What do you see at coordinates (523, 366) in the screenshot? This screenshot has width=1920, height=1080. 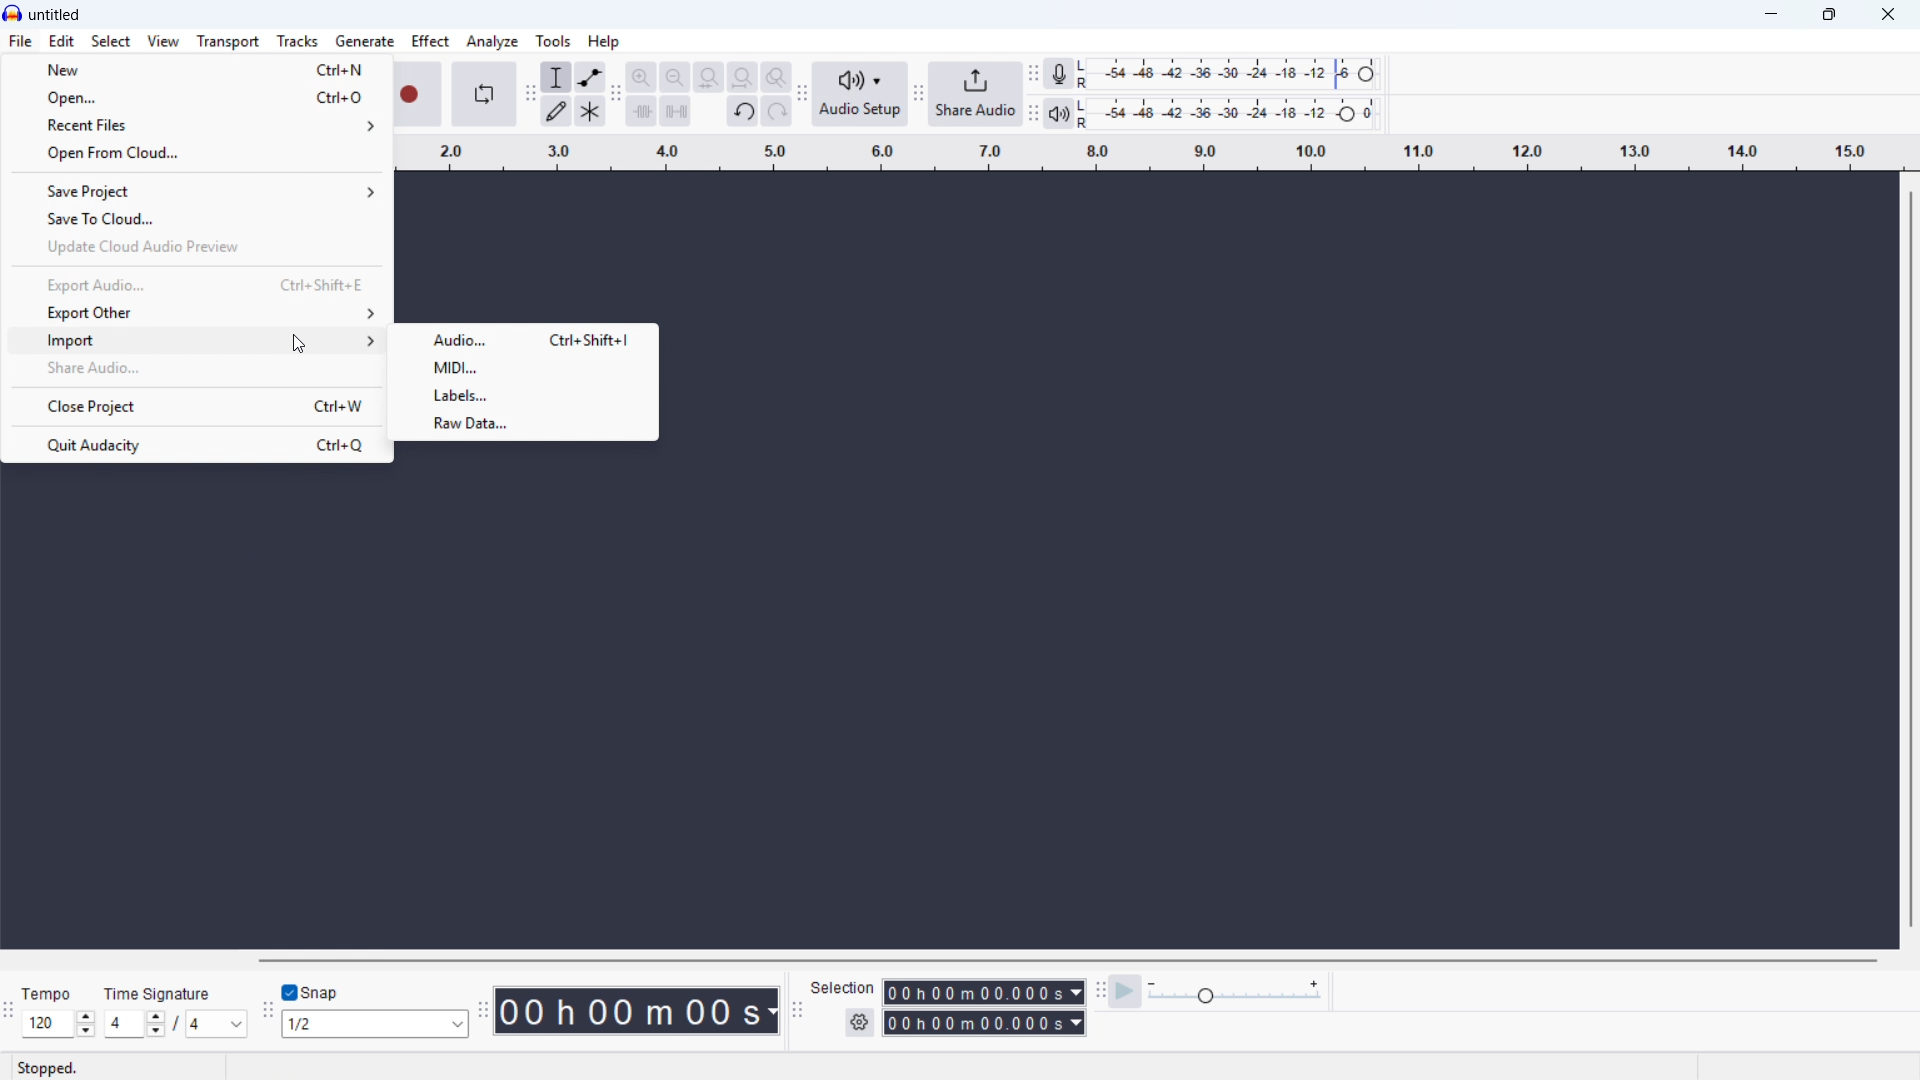 I see `Midi ` at bounding box center [523, 366].